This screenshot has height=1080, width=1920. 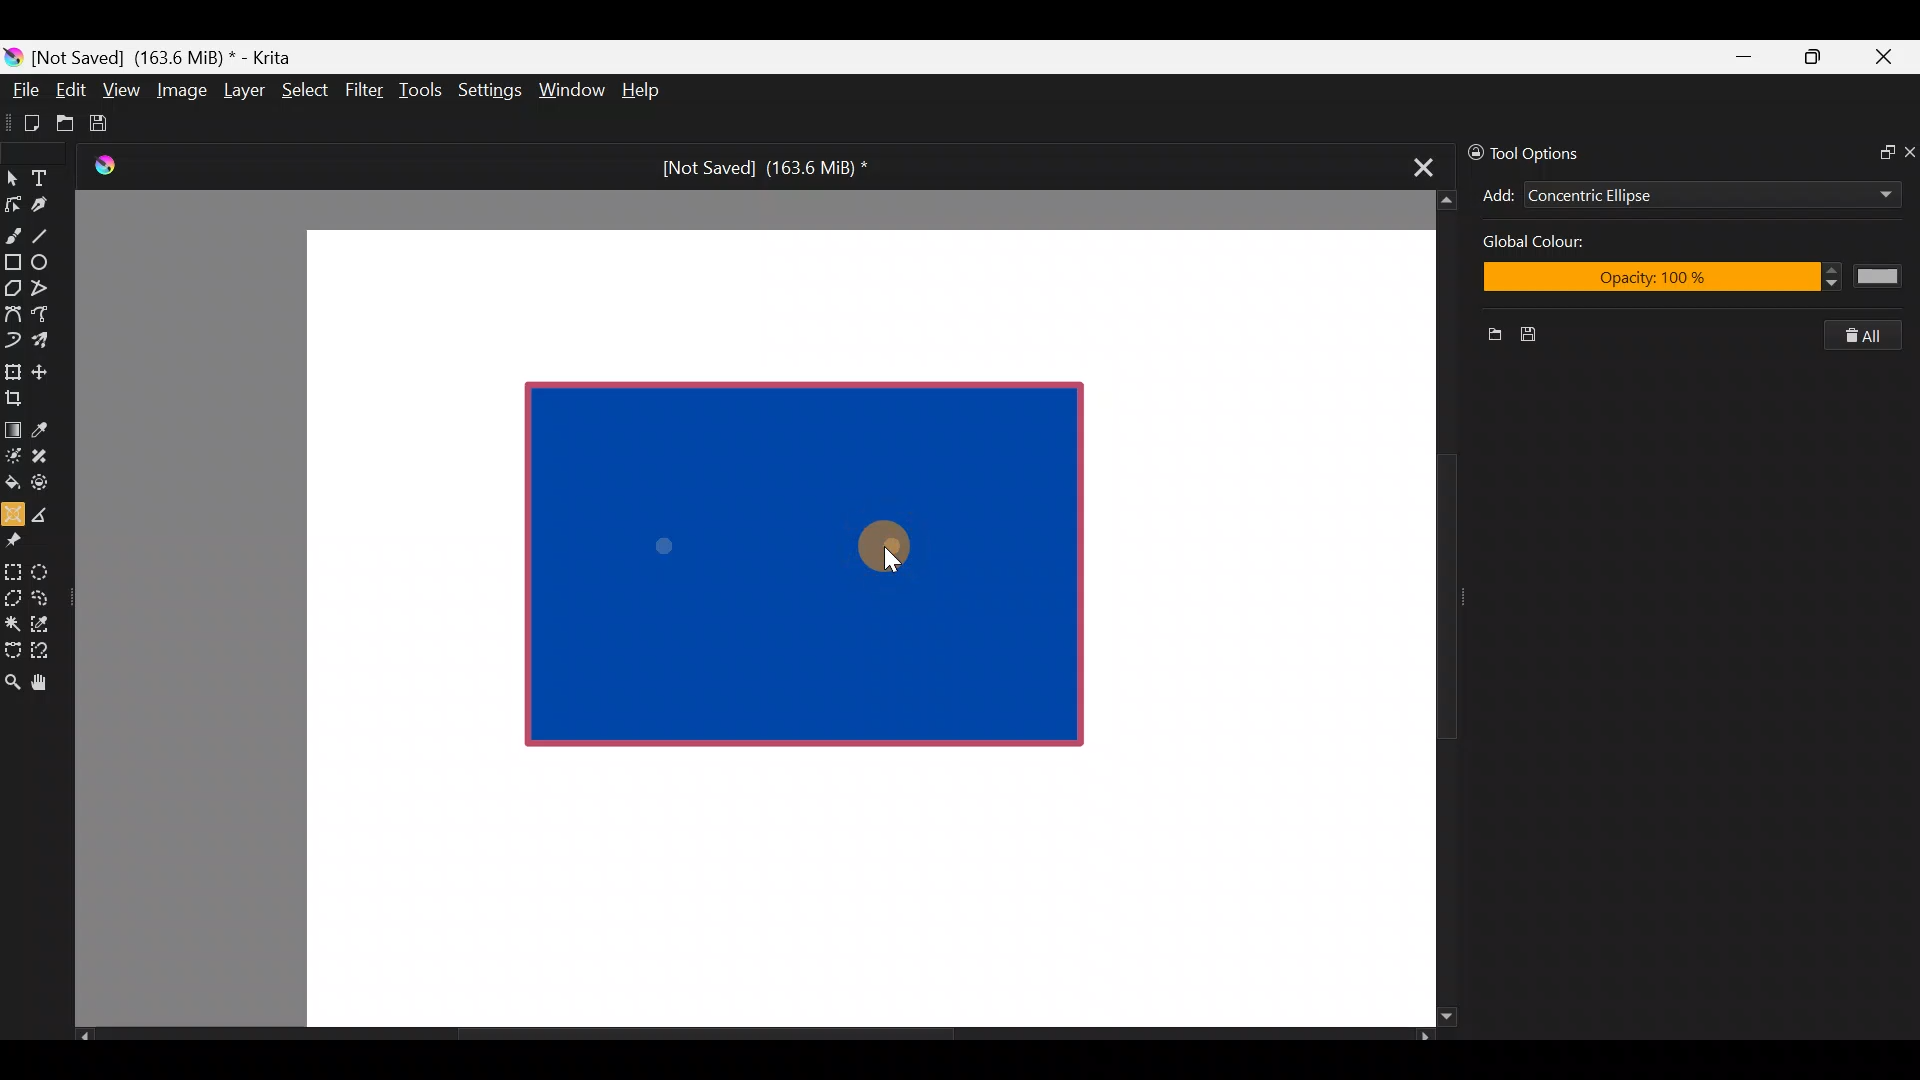 What do you see at coordinates (242, 95) in the screenshot?
I see `Layer` at bounding box center [242, 95].